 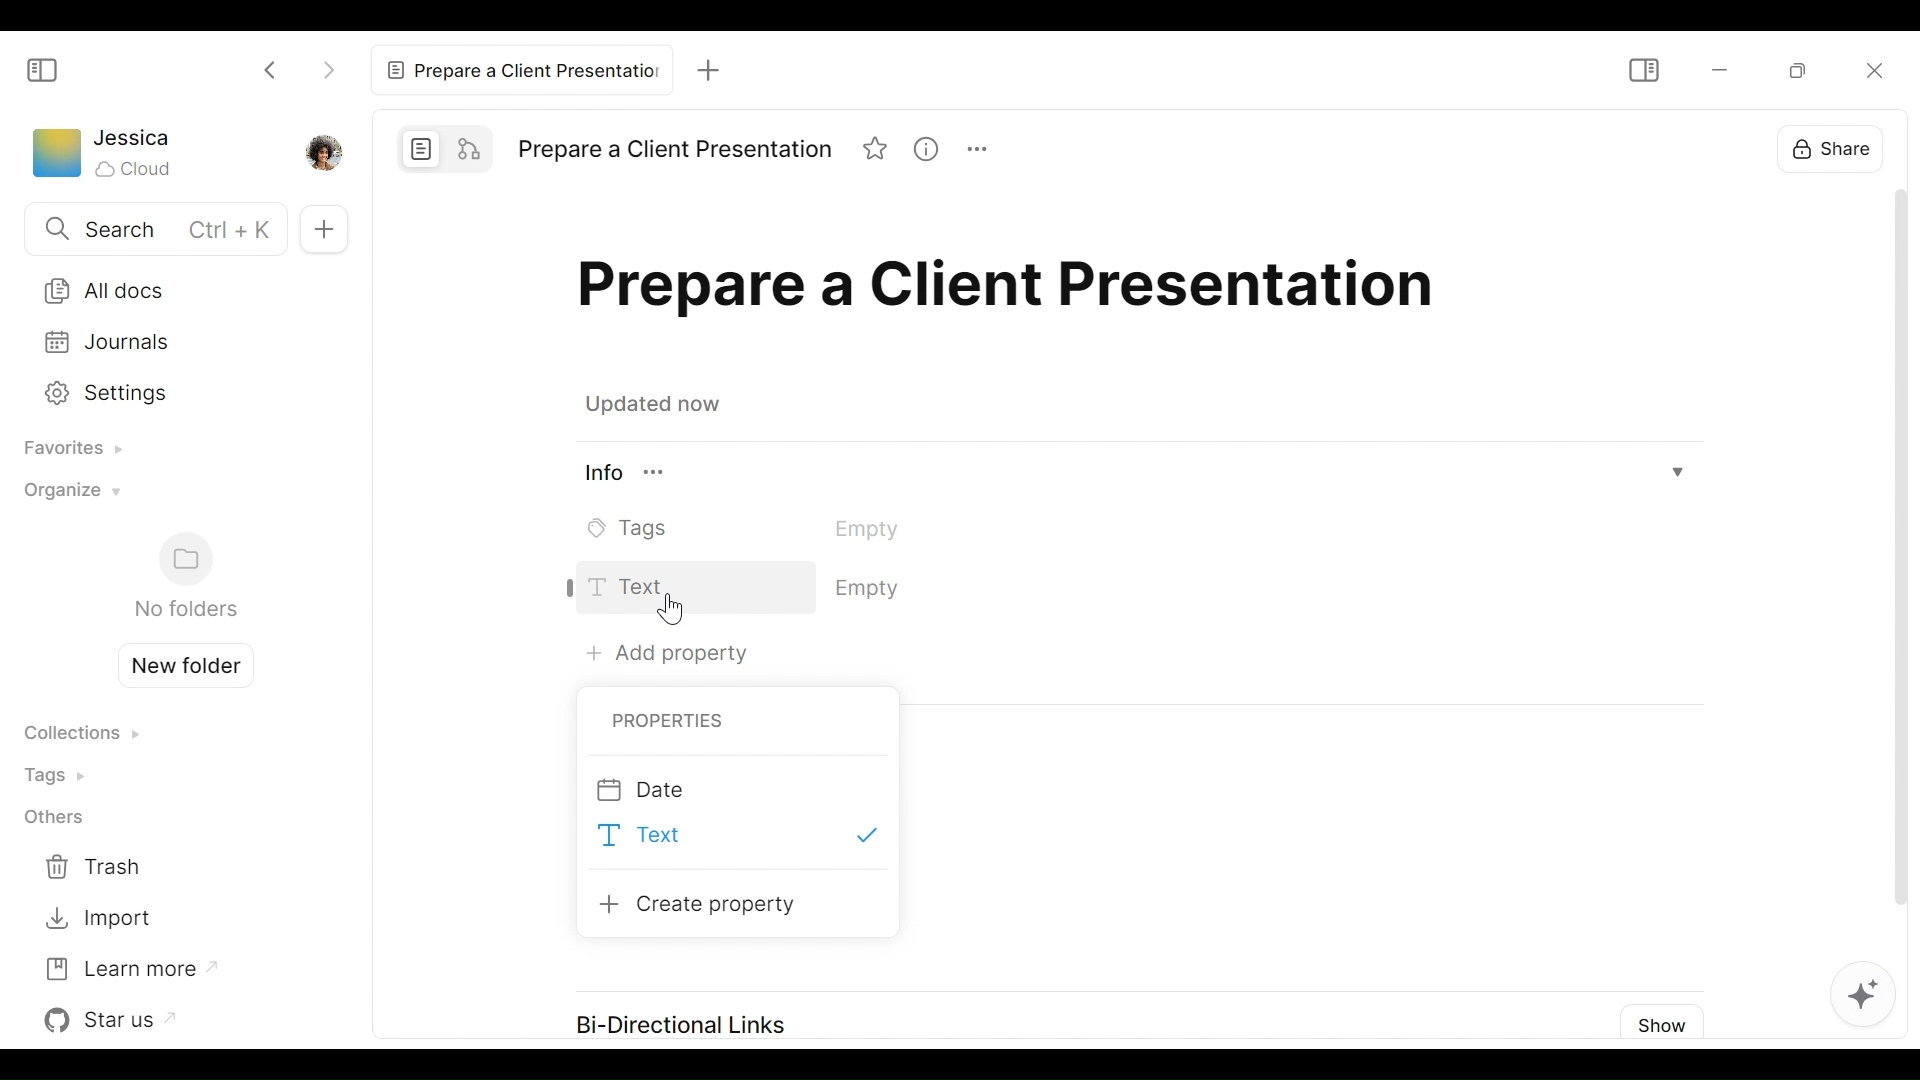 I want to click on Tags, so click(x=772, y=528).